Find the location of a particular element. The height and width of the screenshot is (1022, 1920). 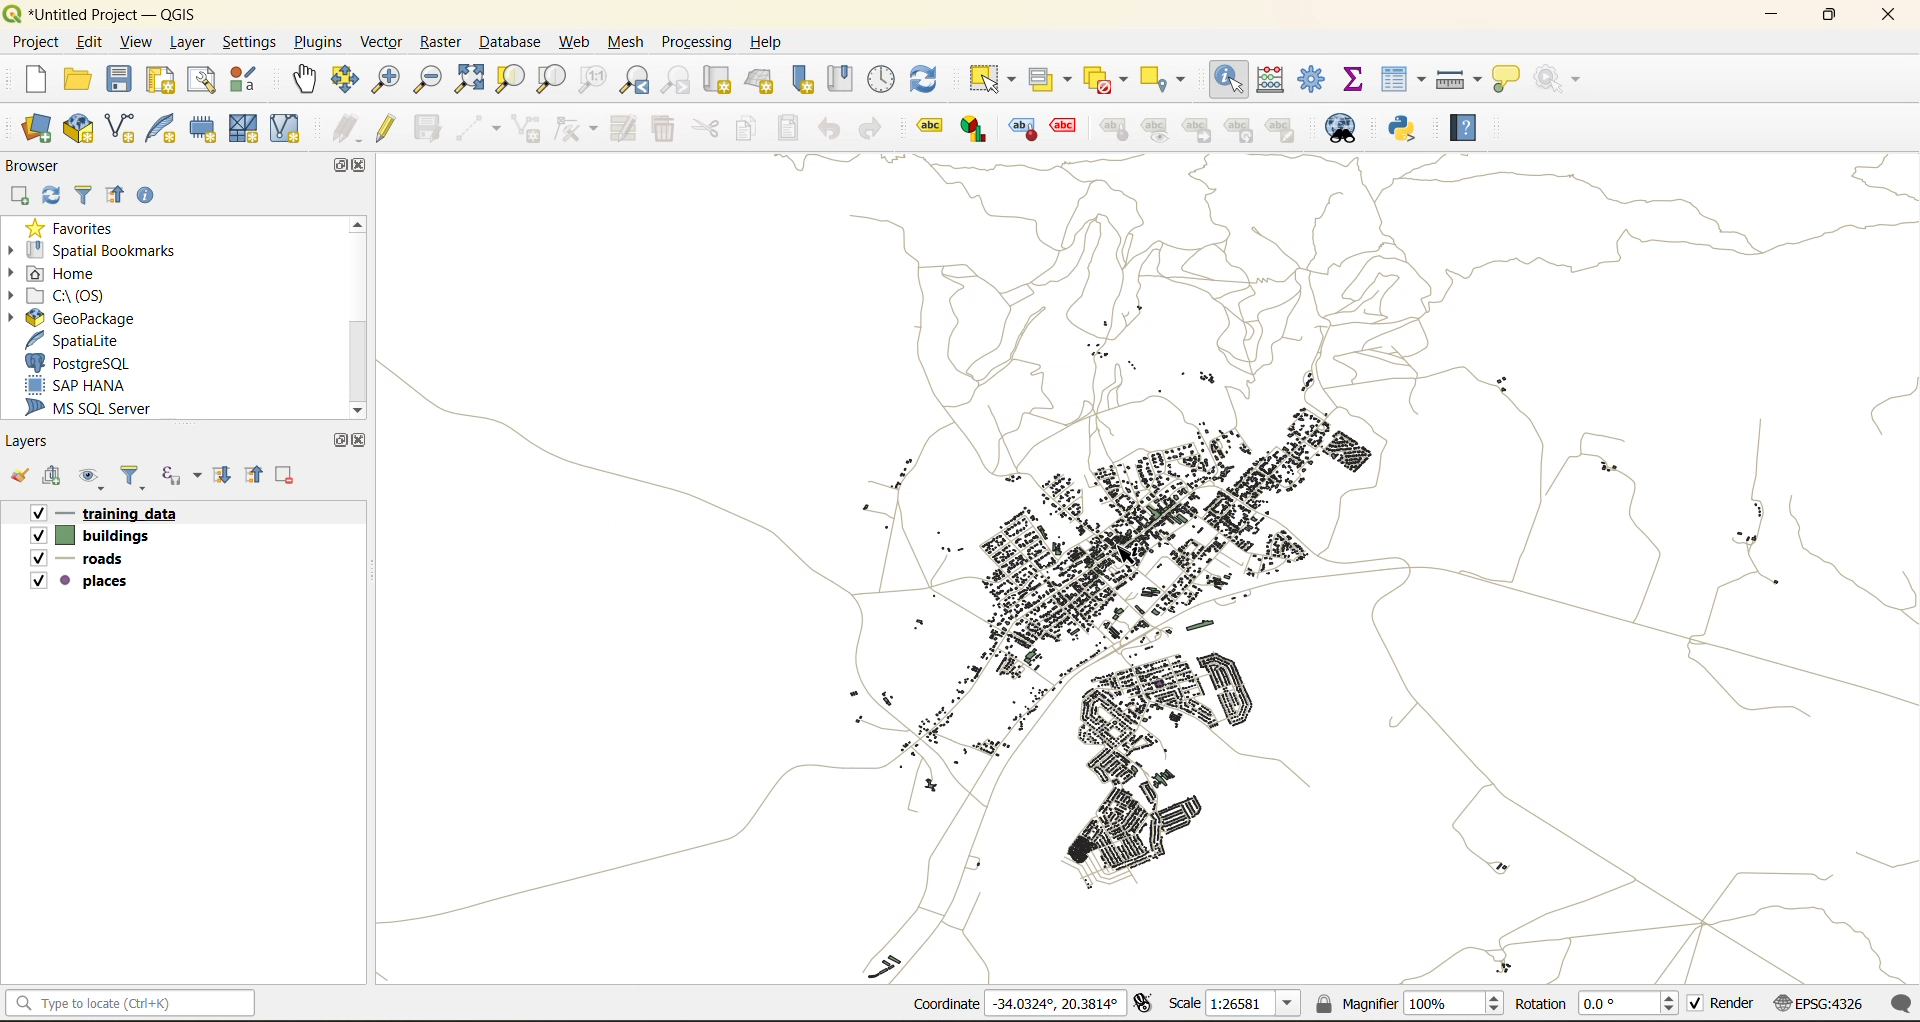

open is located at coordinates (18, 480).